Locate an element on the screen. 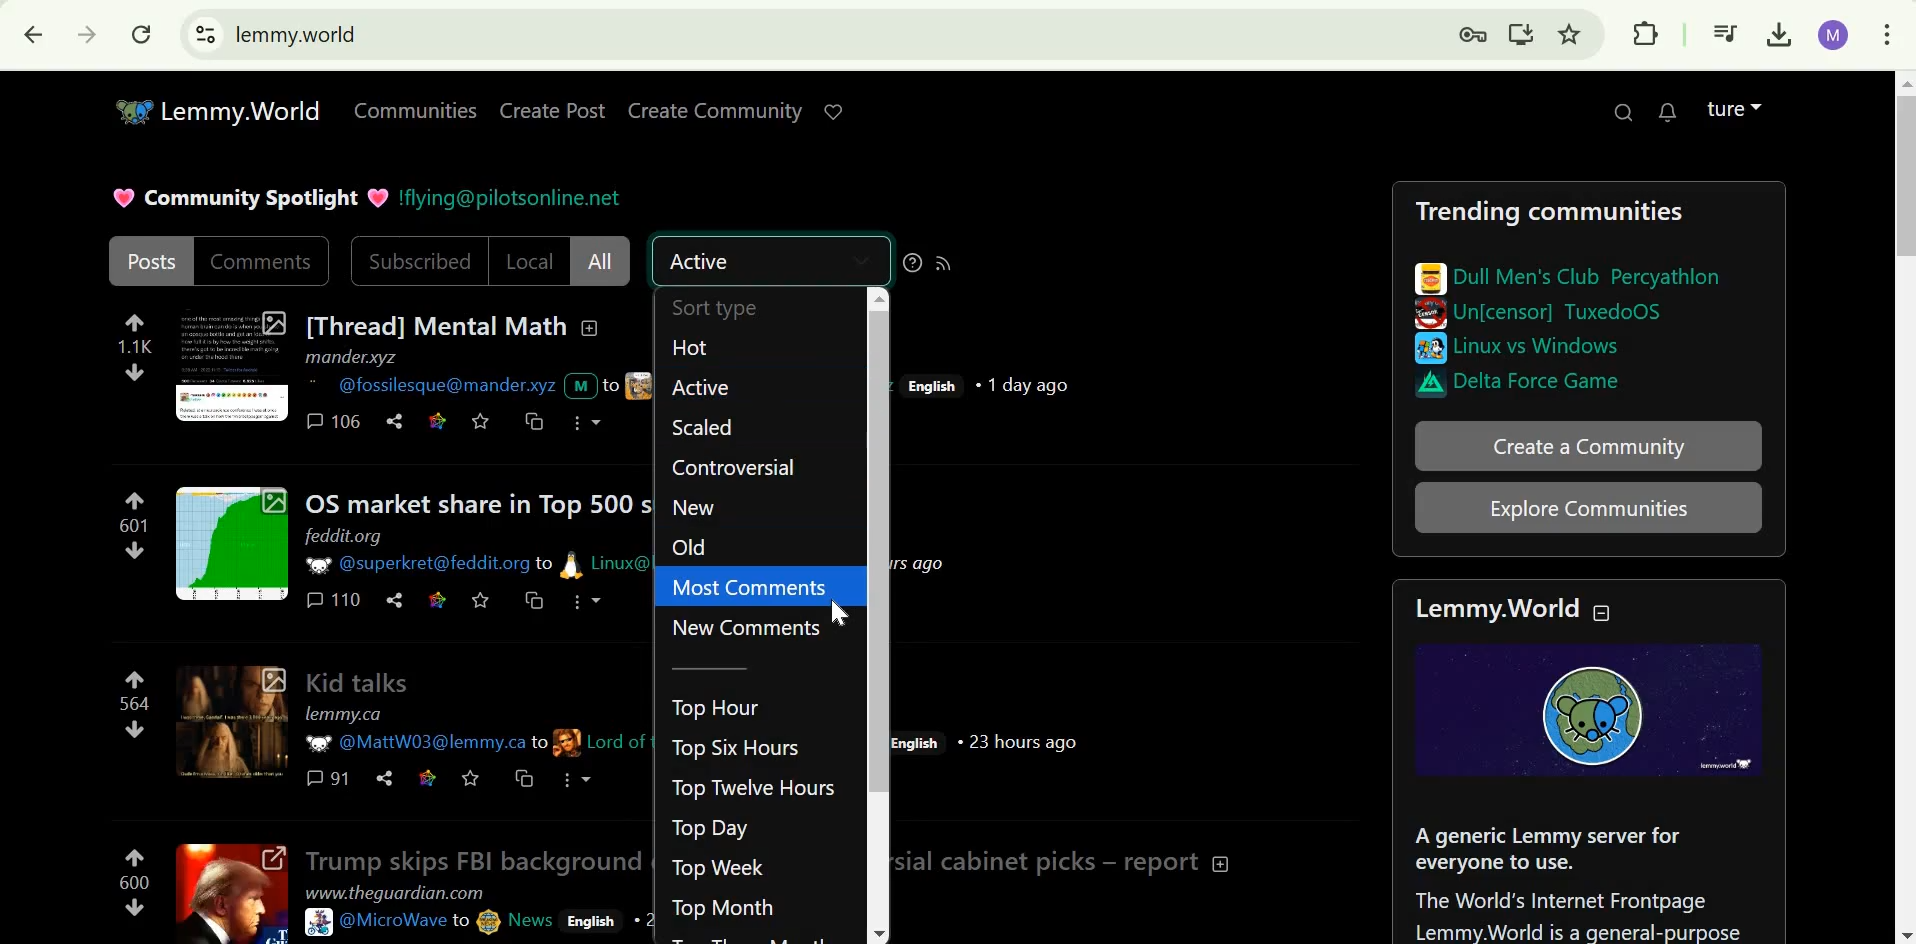  link is located at coordinates (435, 599).